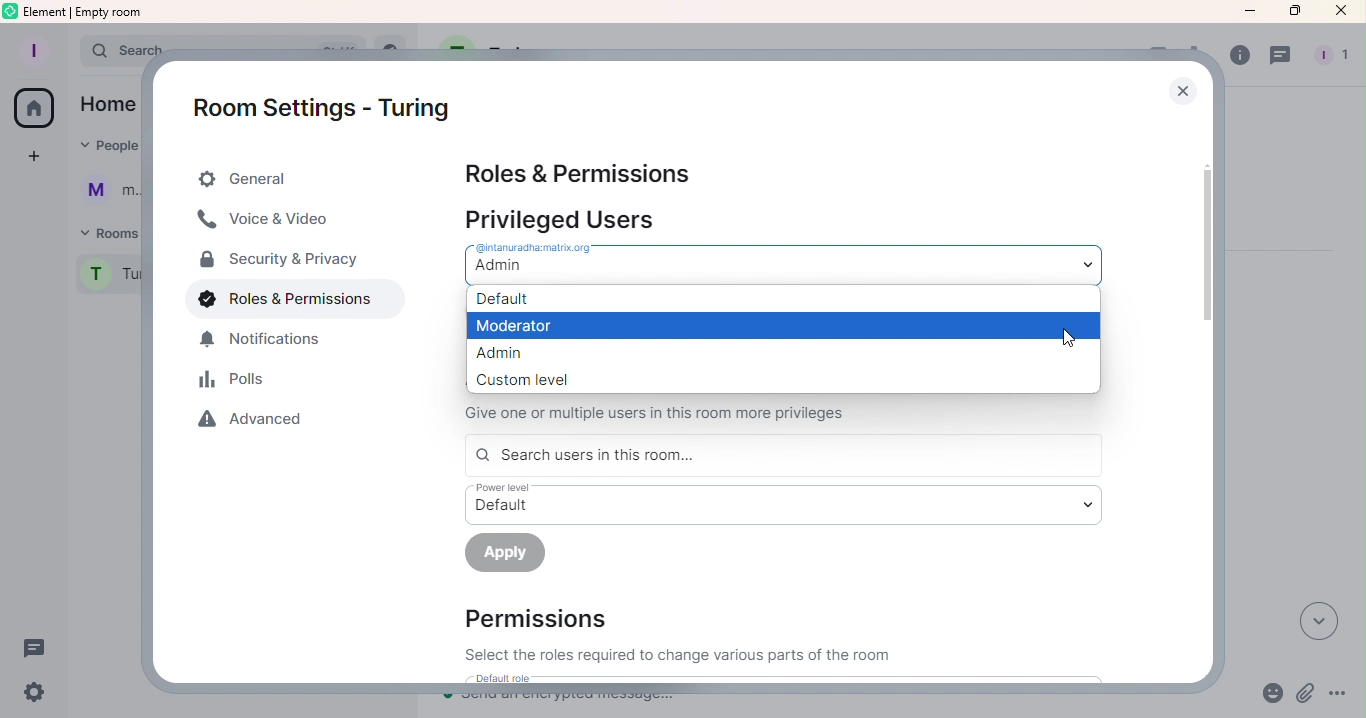 This screenshot has width=1366, height=718. What do you see at coordinates (787, 260) in the screenshot?
I see `Admin` at bounding box center [787, 260].